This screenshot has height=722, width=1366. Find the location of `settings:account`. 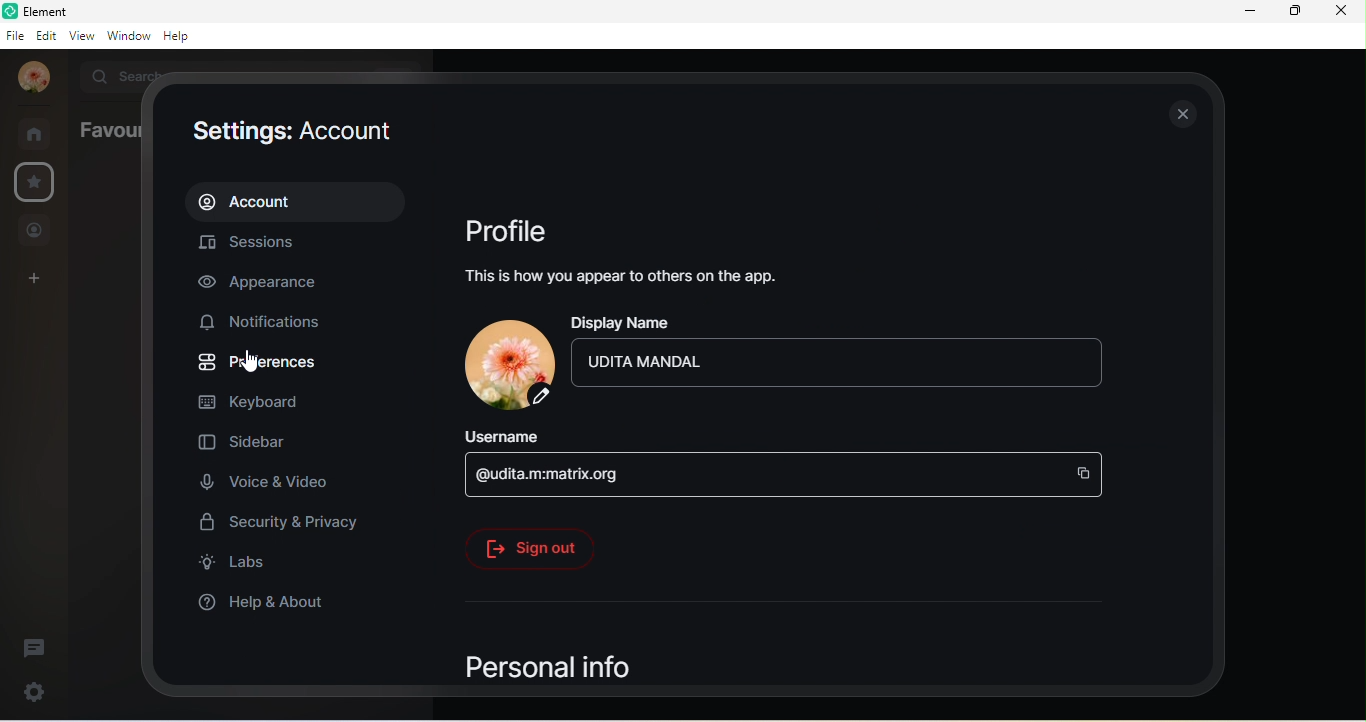

settings:account is located at coordinates (291, 132).